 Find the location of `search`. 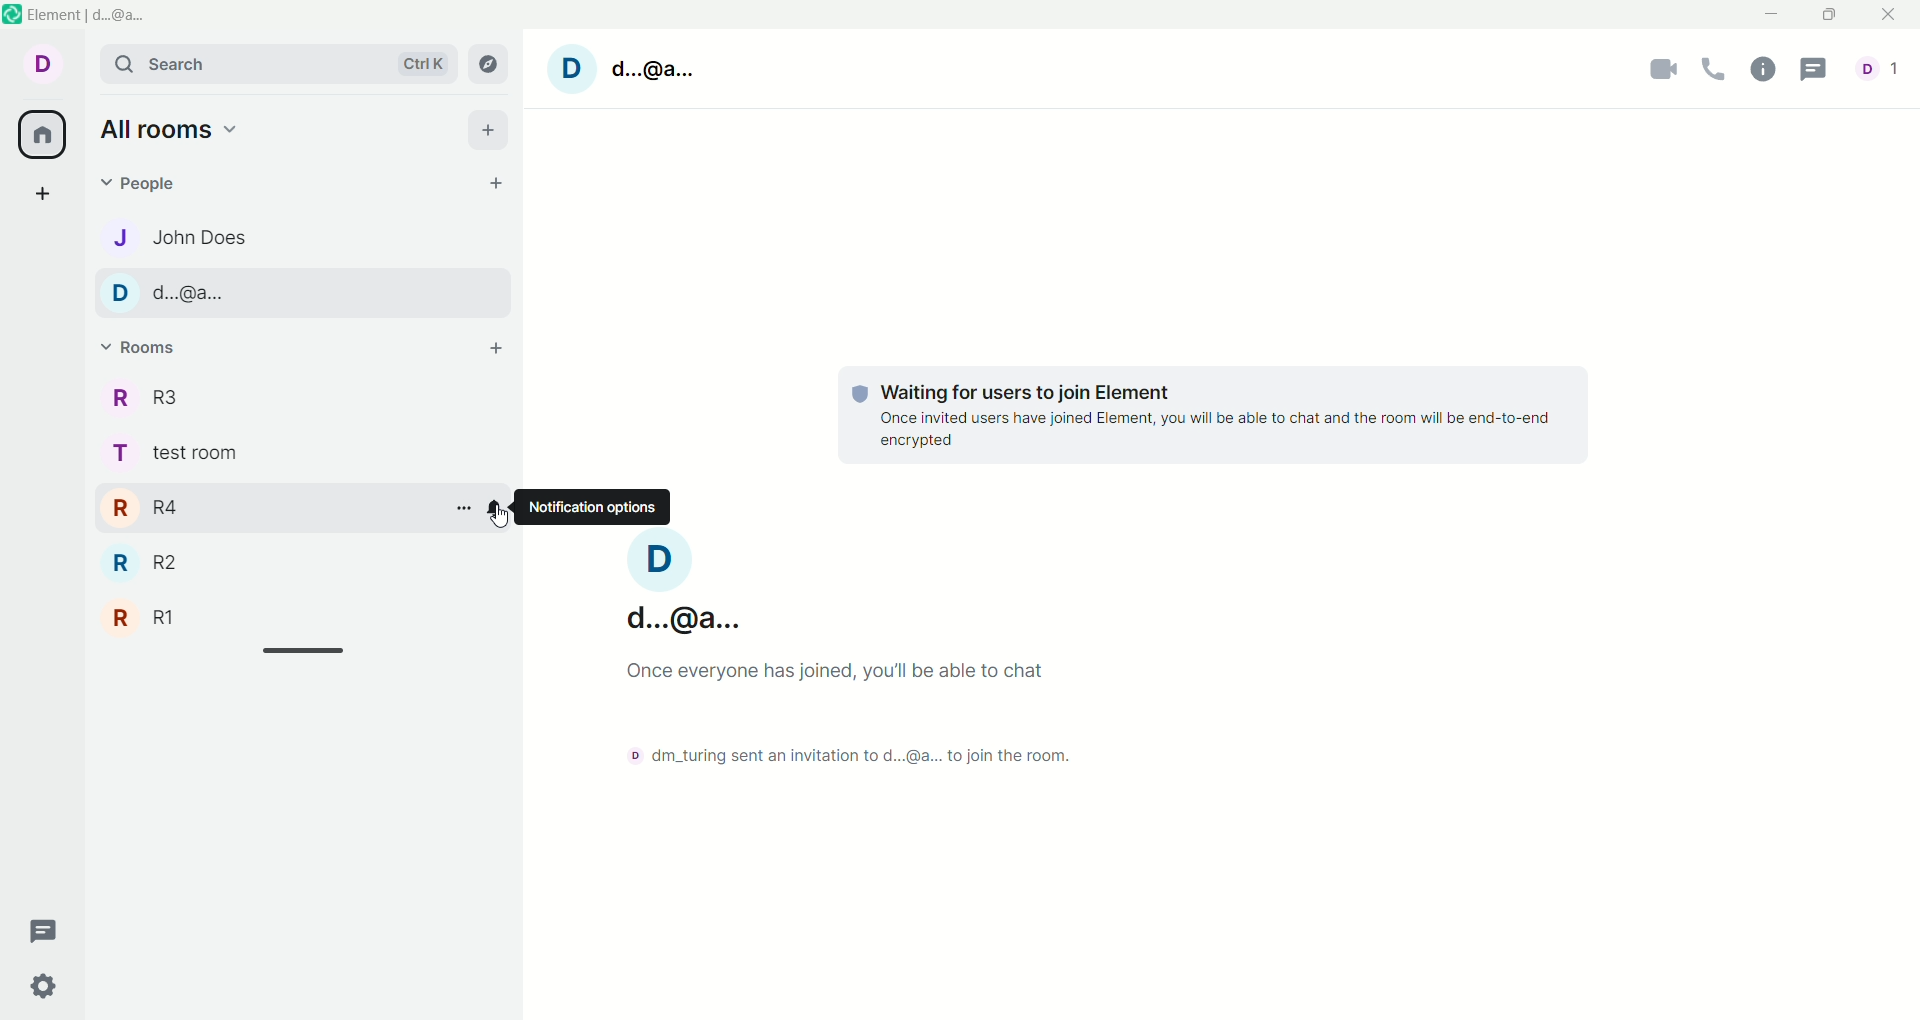

search is located at coordinates (277, 65).